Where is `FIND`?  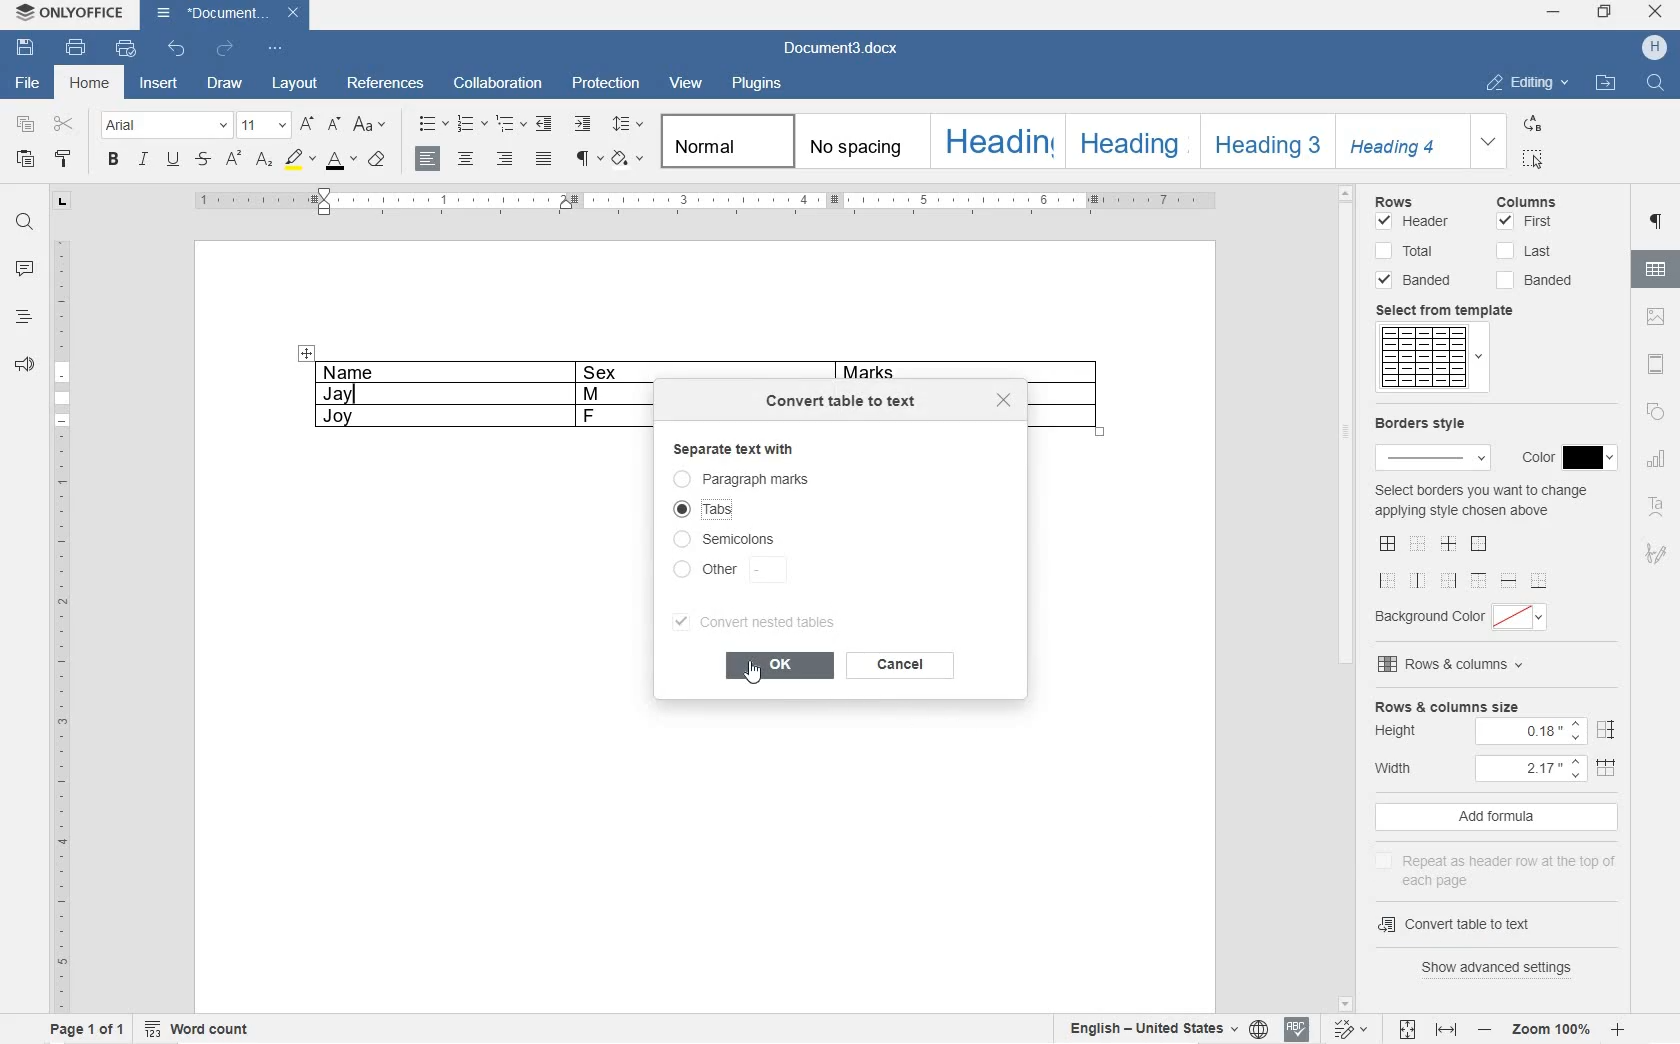 FIND is located at coordinates (23, 225).